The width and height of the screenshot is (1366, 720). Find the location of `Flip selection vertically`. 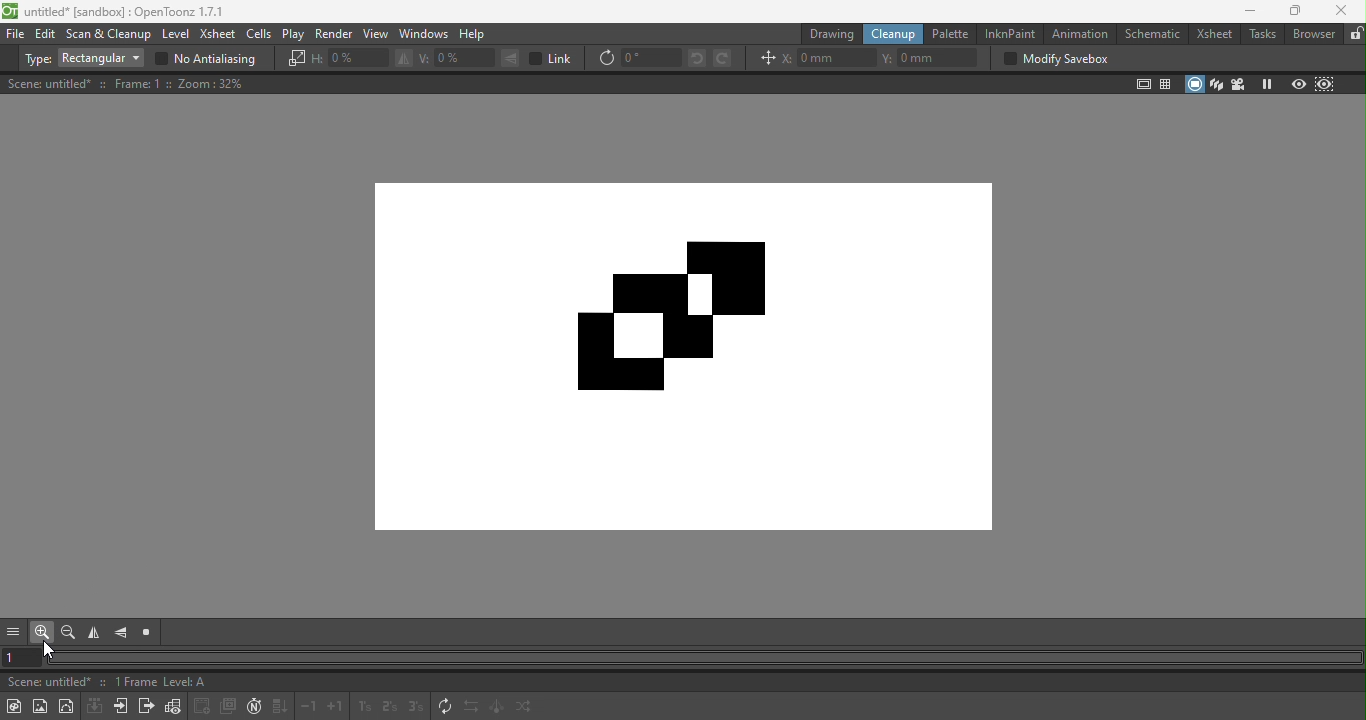

Flip selection vertically is located at coordinates (467, 59).